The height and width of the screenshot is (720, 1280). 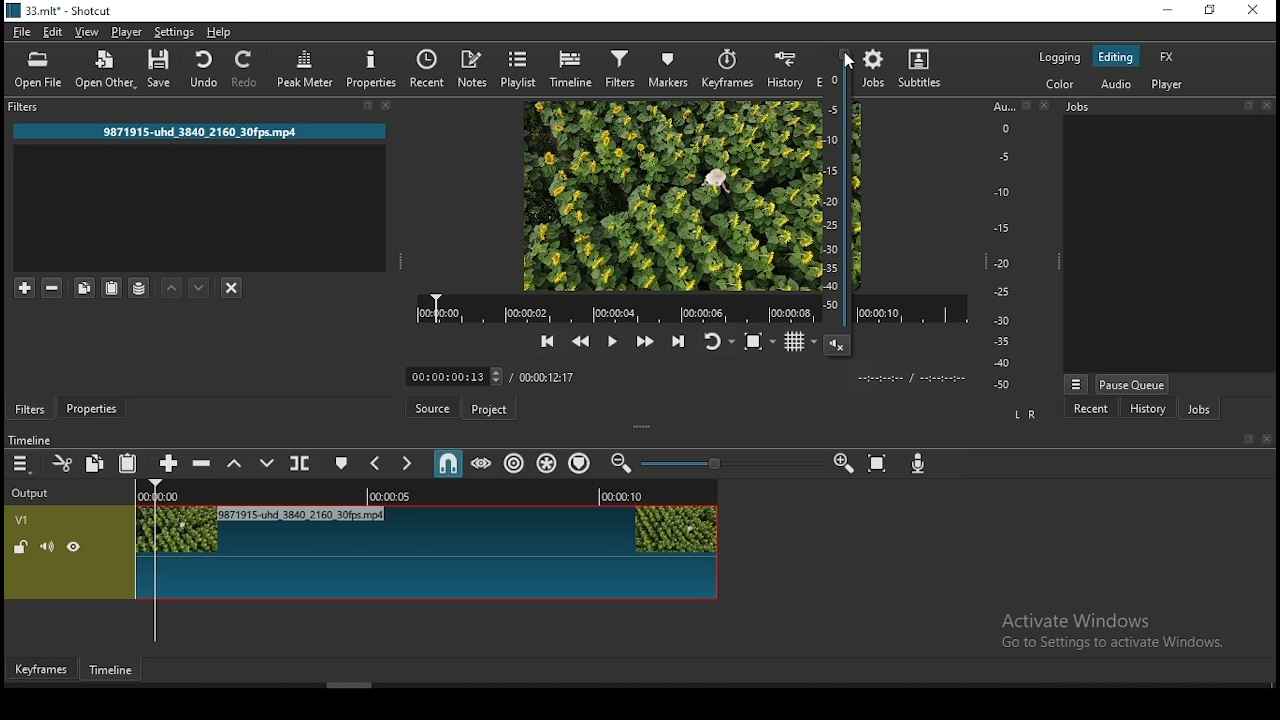 What do you see at coordinates (127, 31) in the screenshot?
I see `player` at bounding box center [127, 31].